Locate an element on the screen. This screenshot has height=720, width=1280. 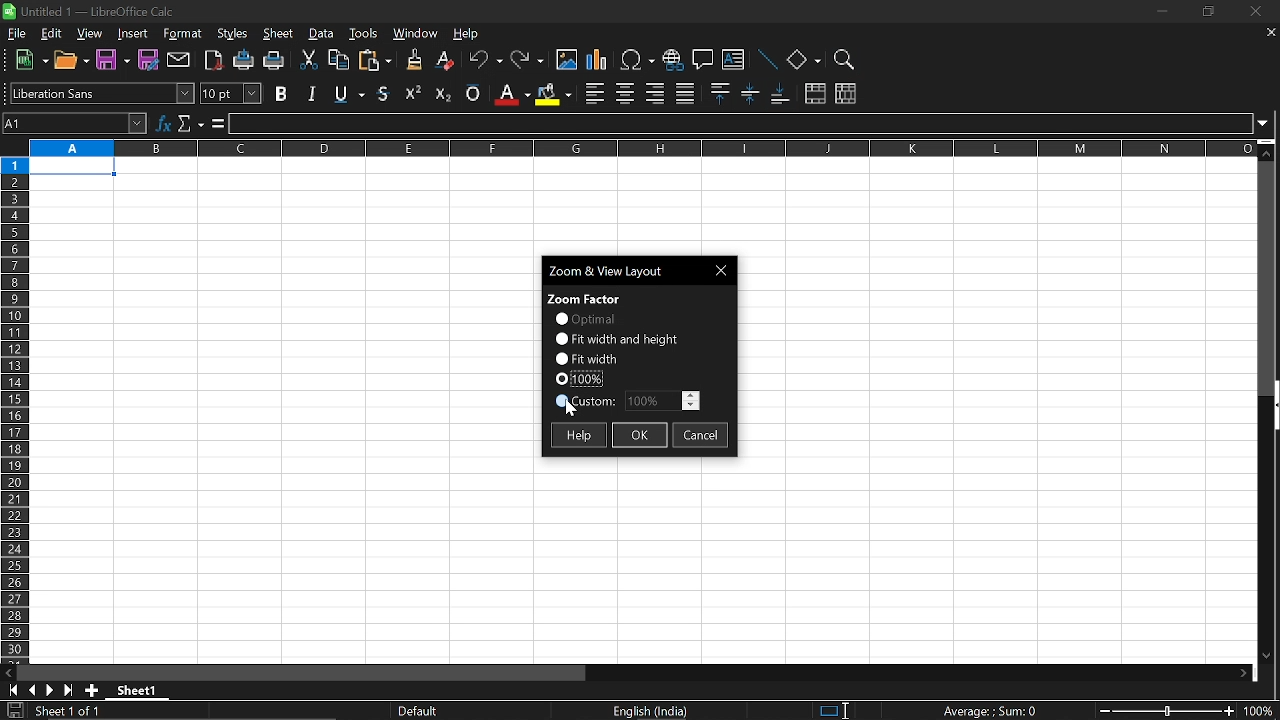
copy is located at coordinates (337, 63).